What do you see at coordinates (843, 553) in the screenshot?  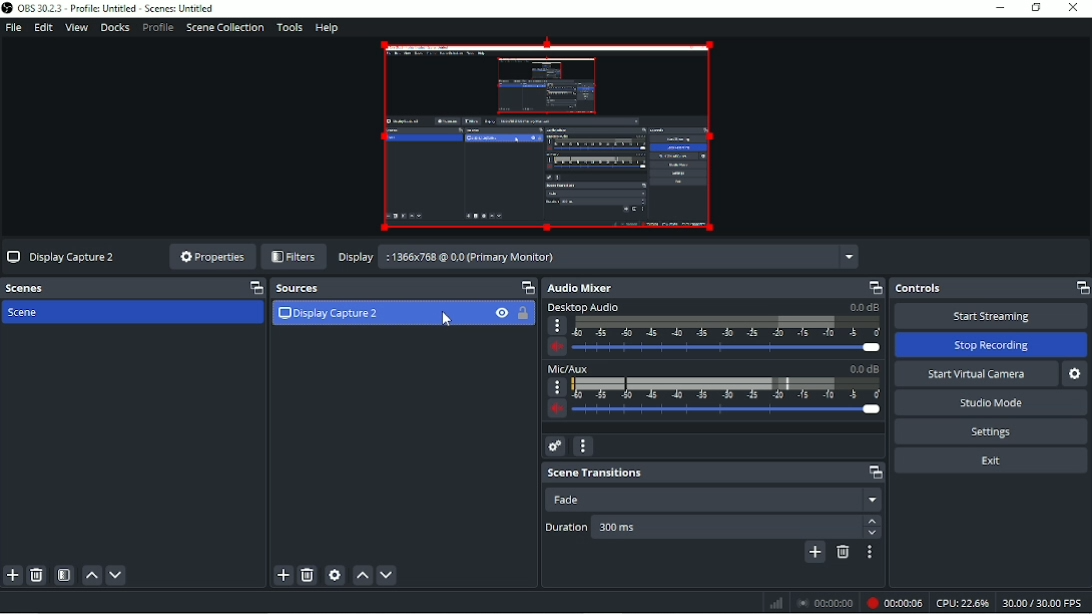 I see `Remove configurable transition` at bounding box center [843, 553].